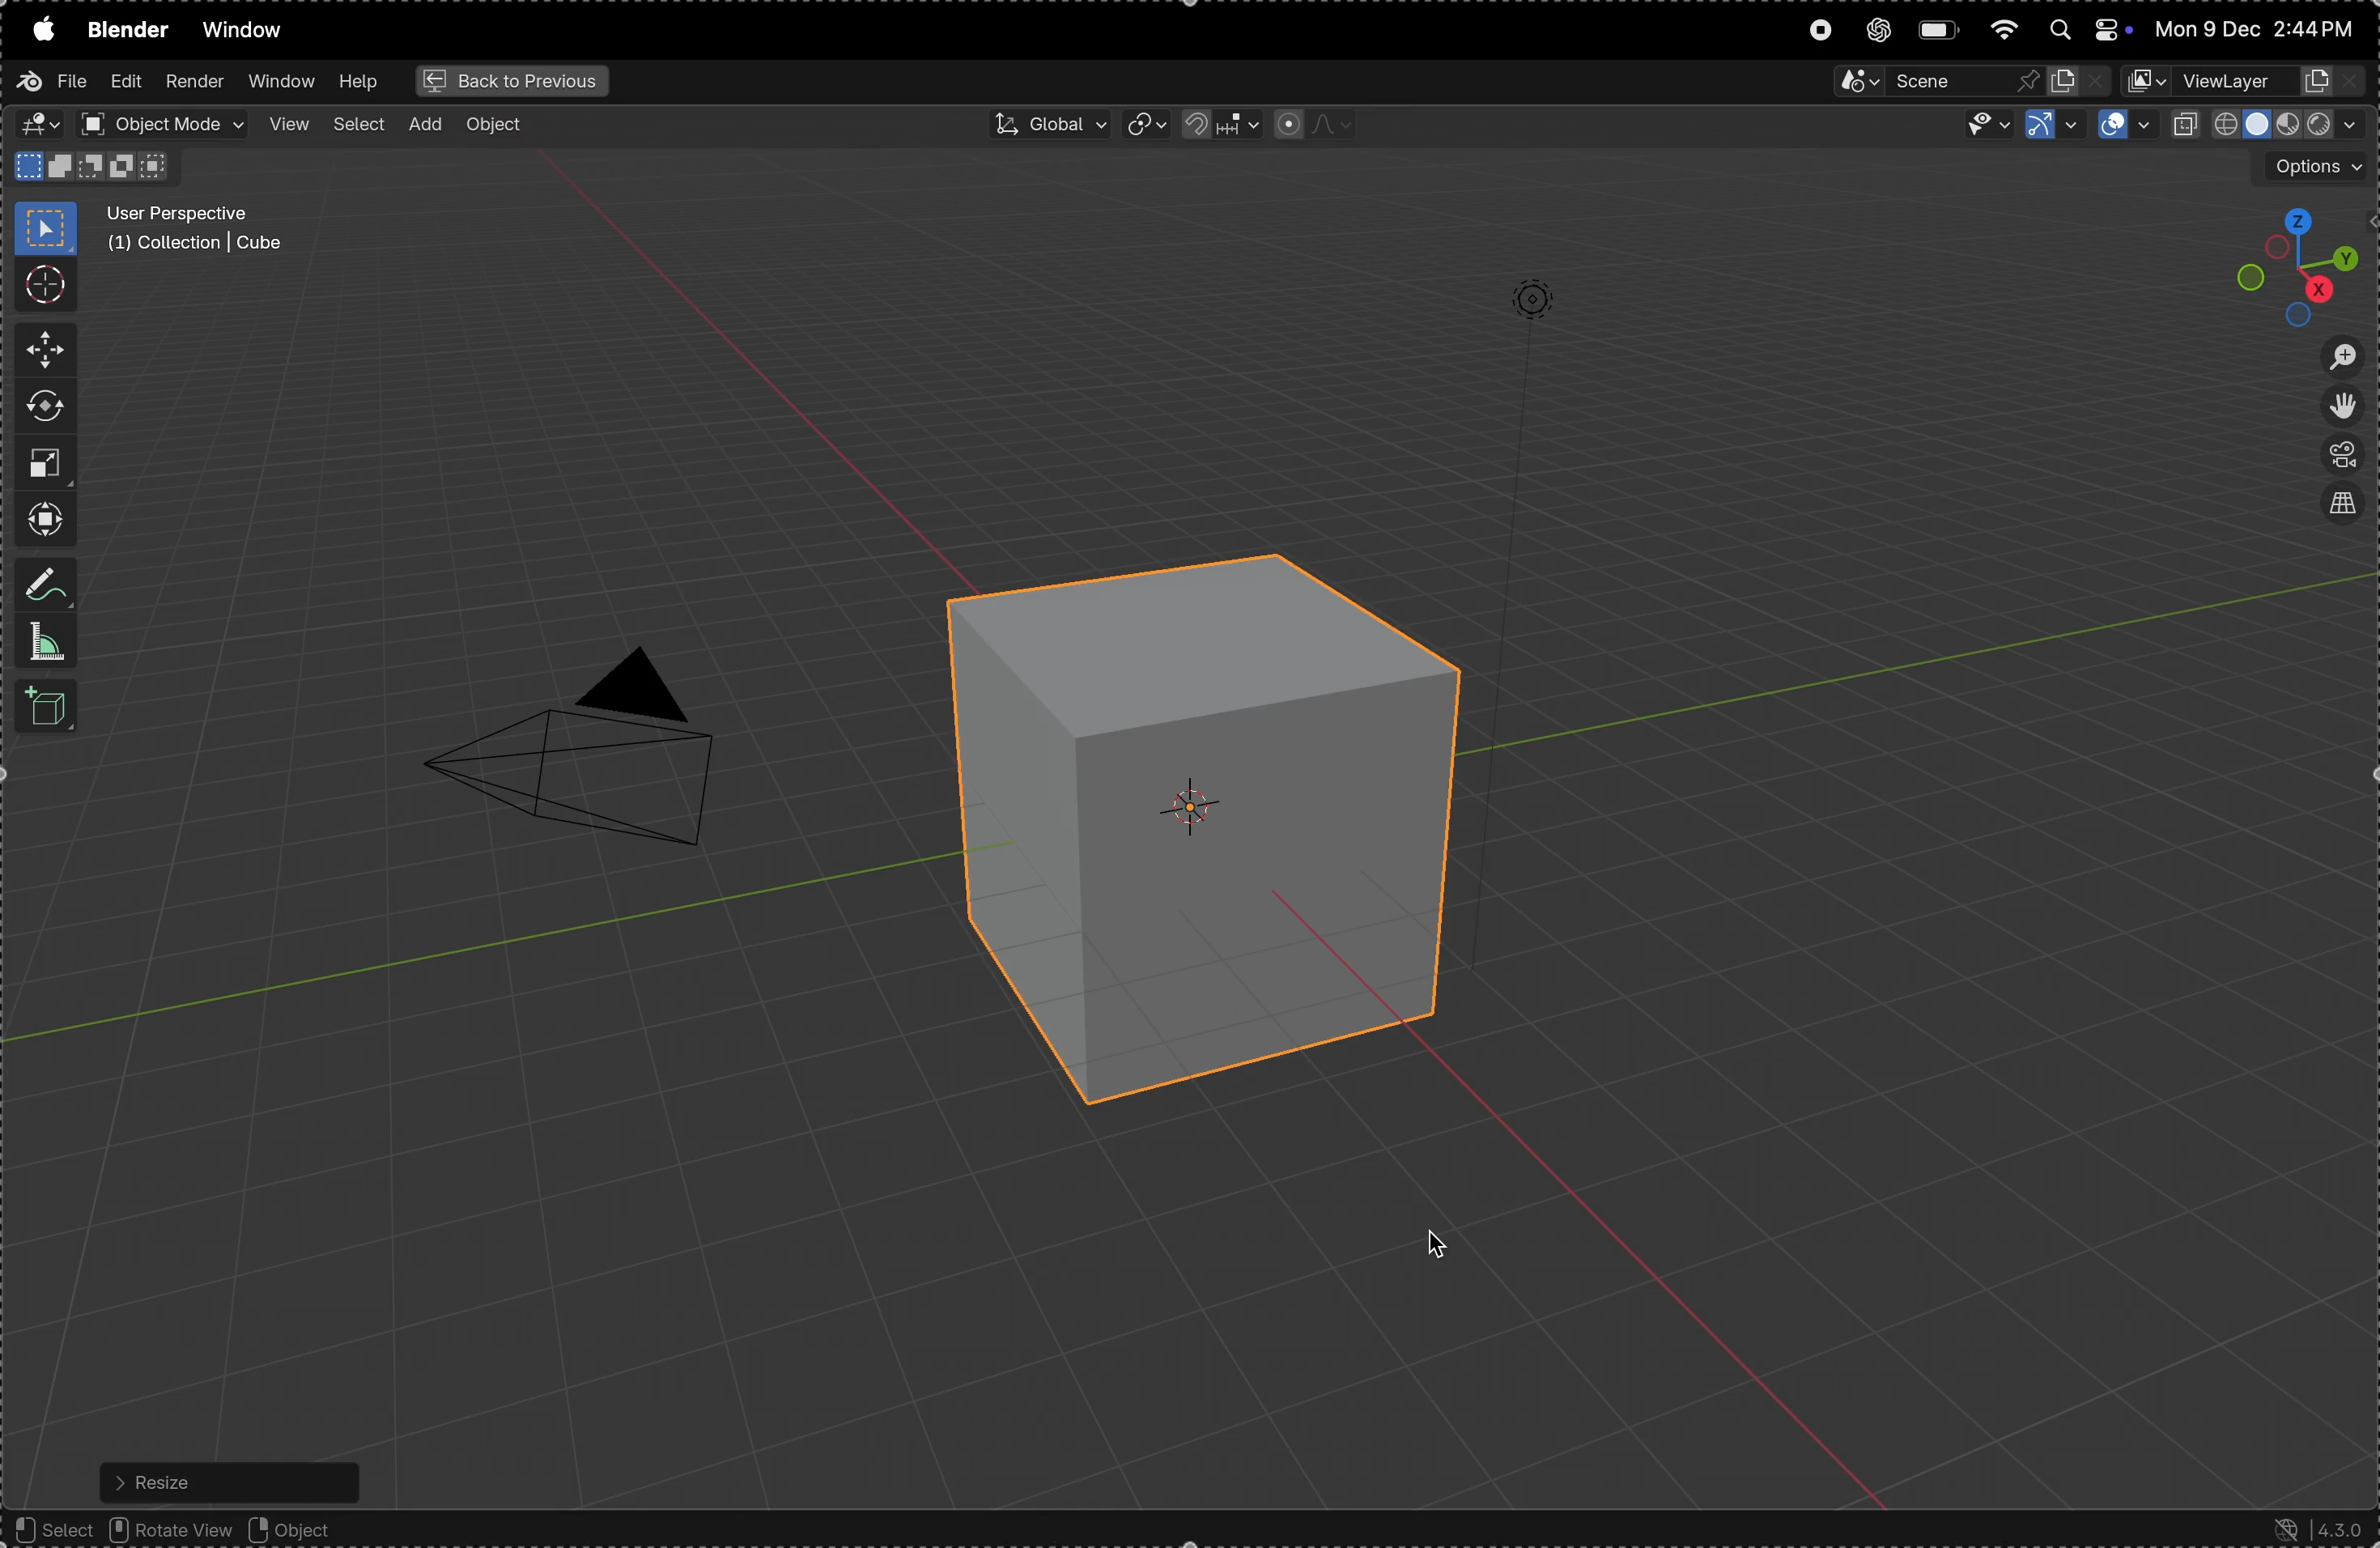  Describe the element at coordinates (430, 124) in the screenshot. I see `add` at that location.